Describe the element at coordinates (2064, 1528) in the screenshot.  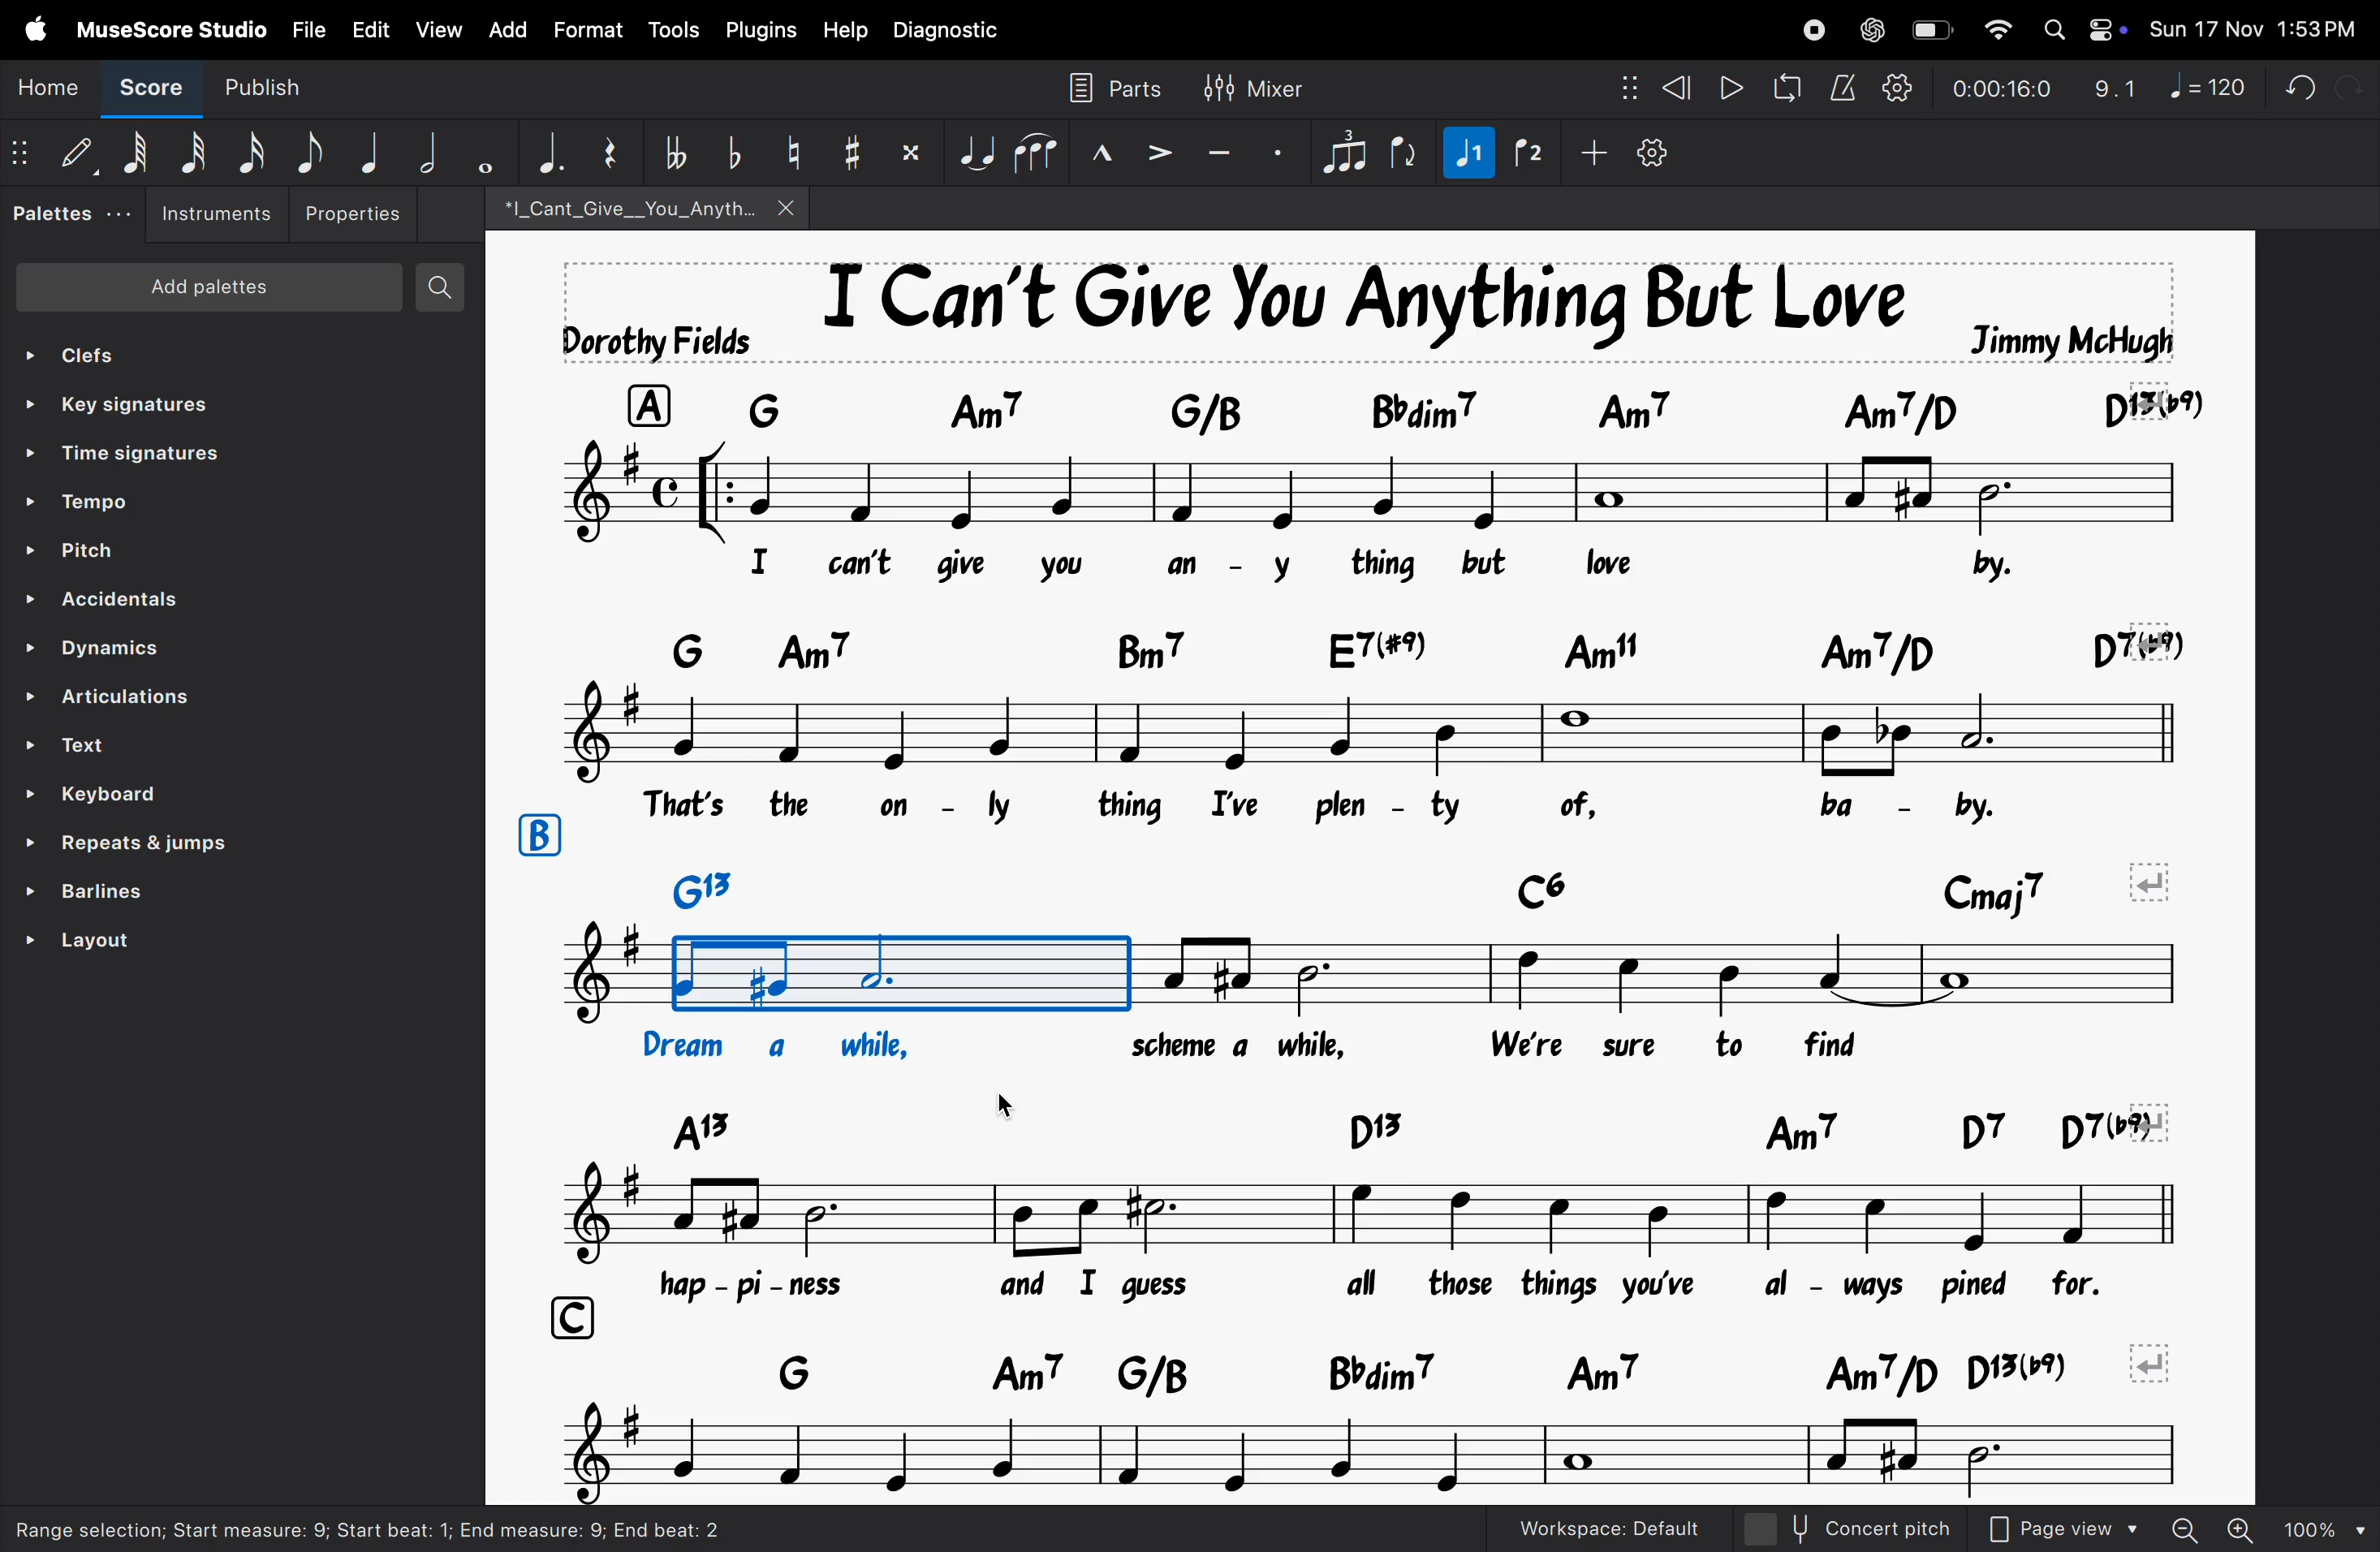
I see `Page view` at that location.